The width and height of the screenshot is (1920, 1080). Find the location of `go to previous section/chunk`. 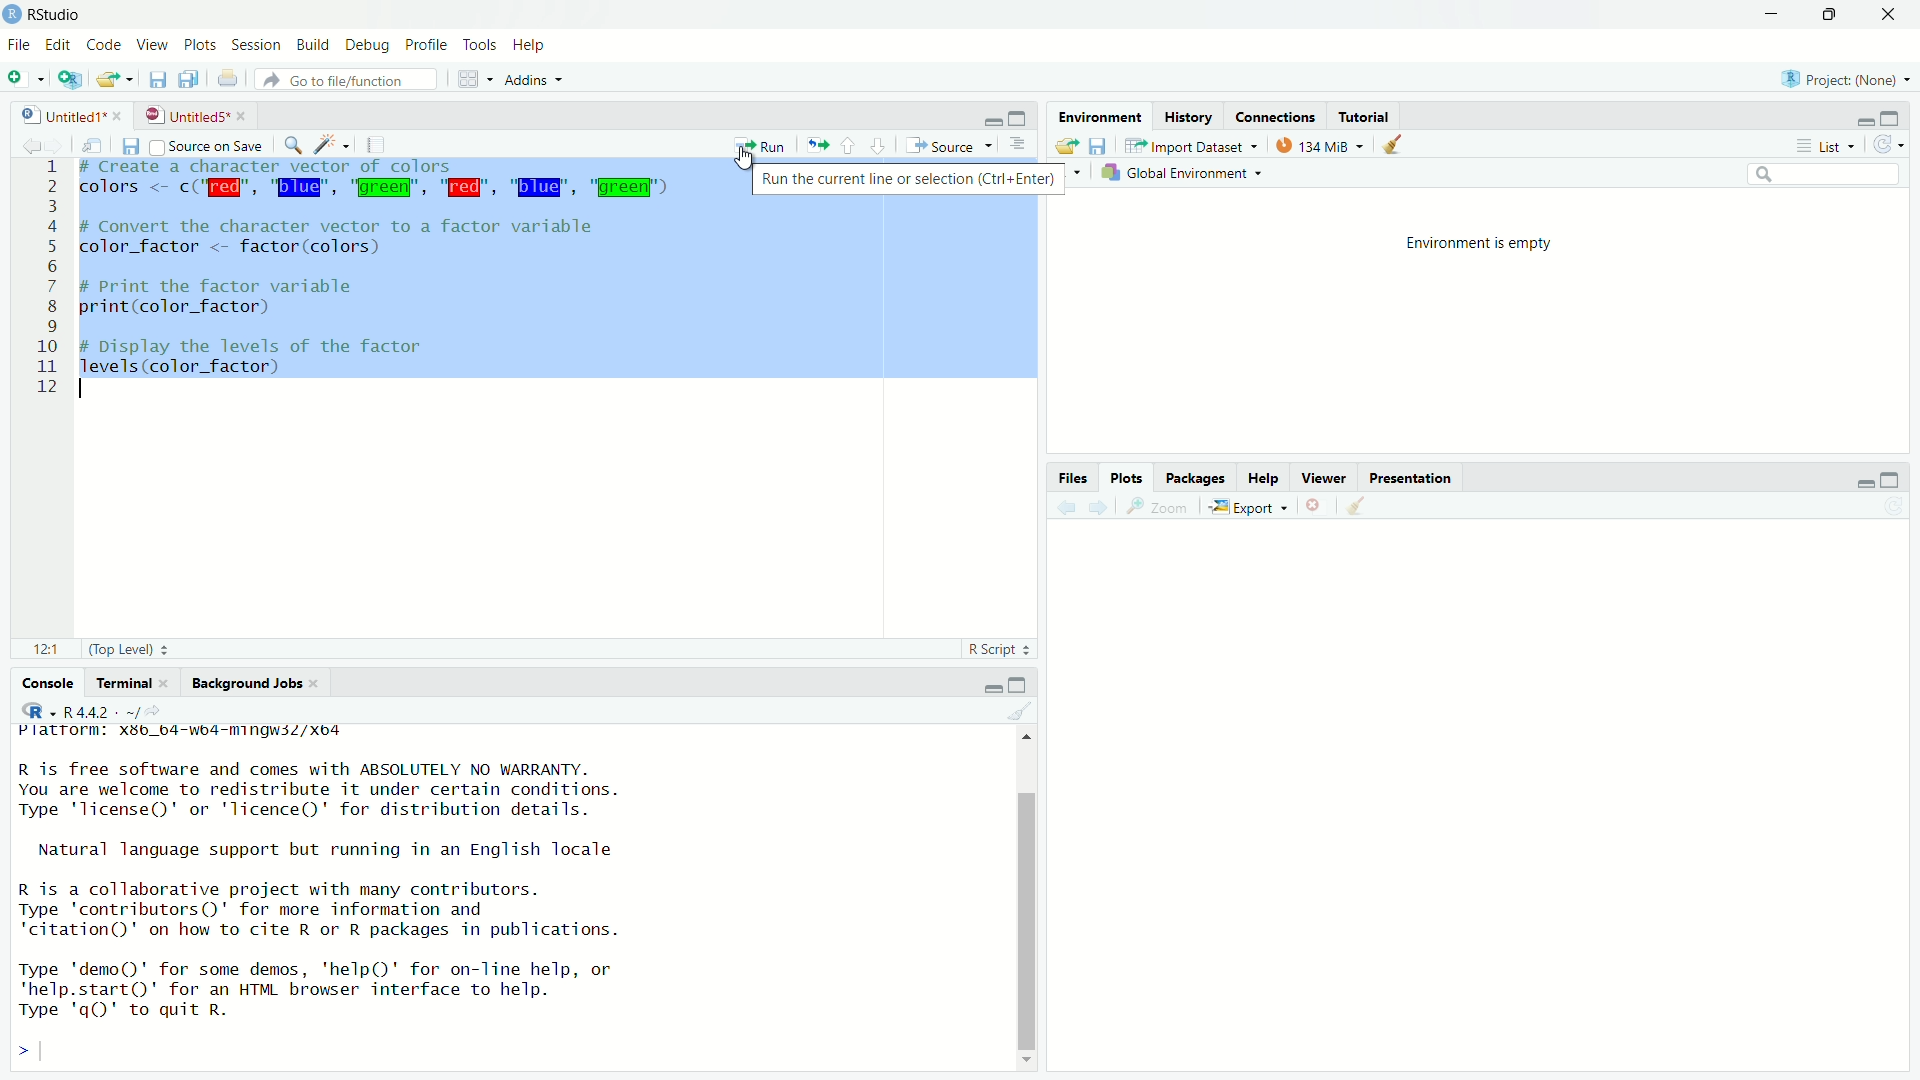

go to previous section/chunk is located at coordinates (851, 147).